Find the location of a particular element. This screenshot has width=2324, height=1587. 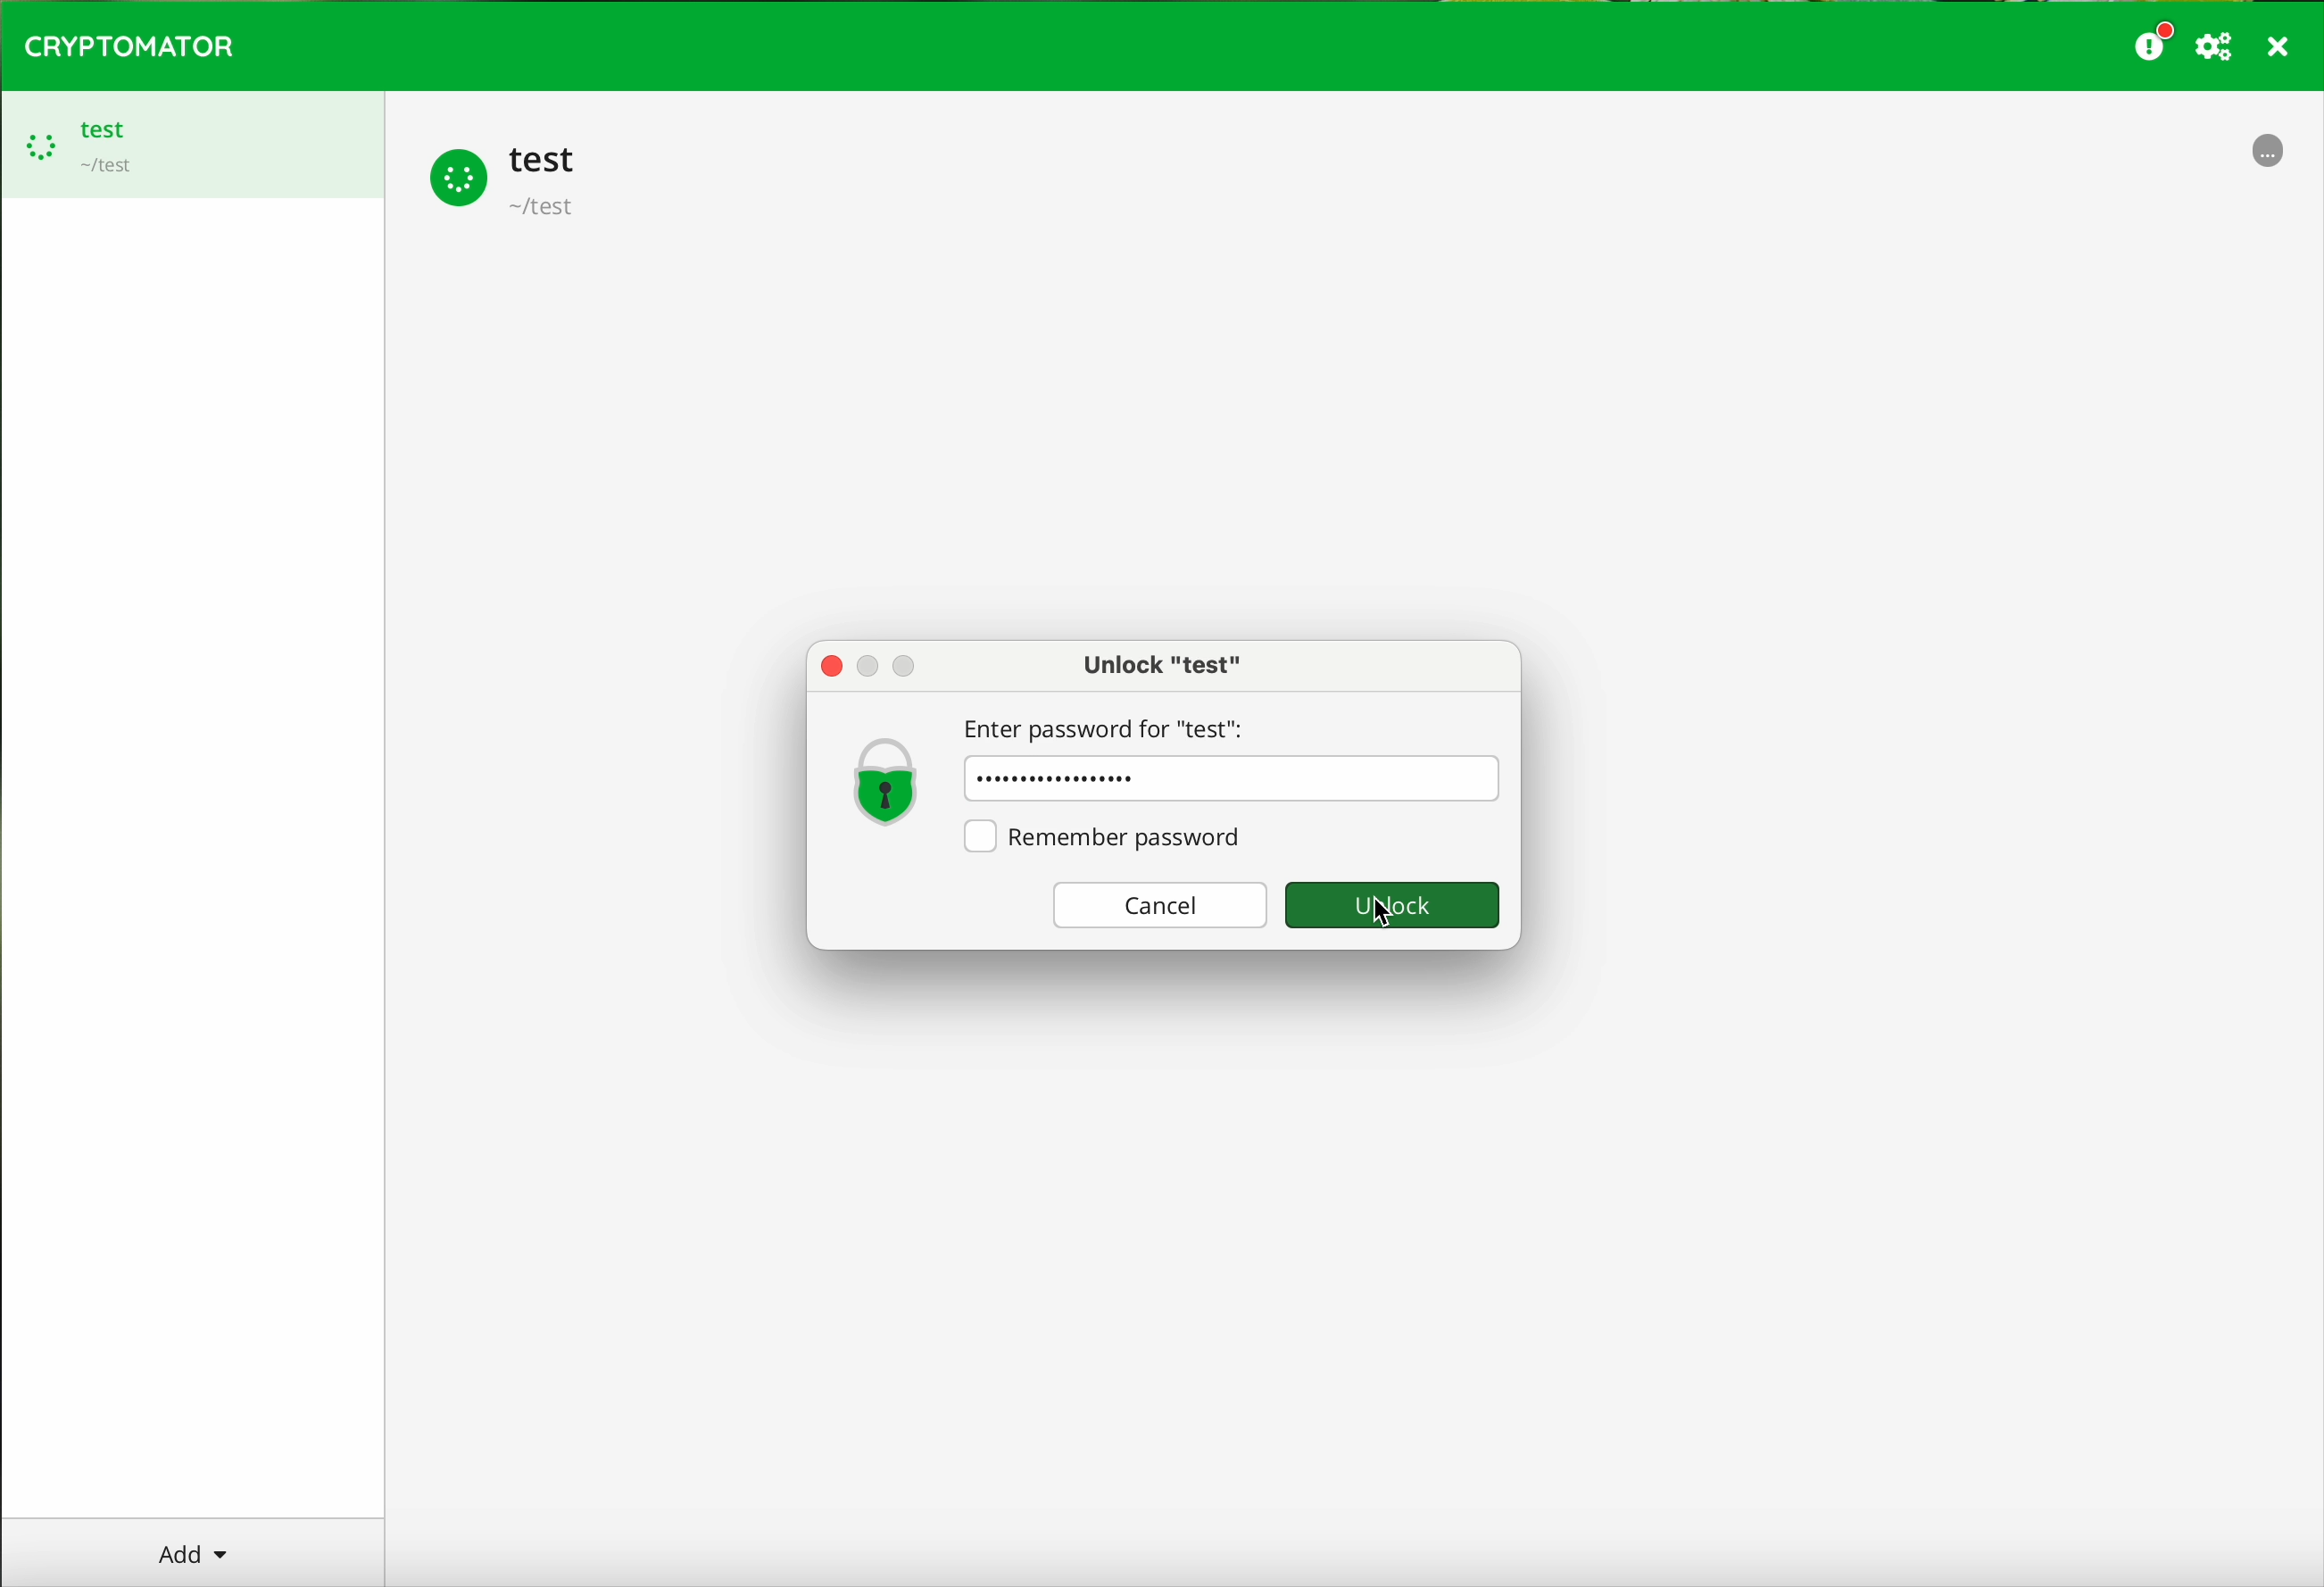

CRYPTOMATOR is located at coordinates (129, 43).